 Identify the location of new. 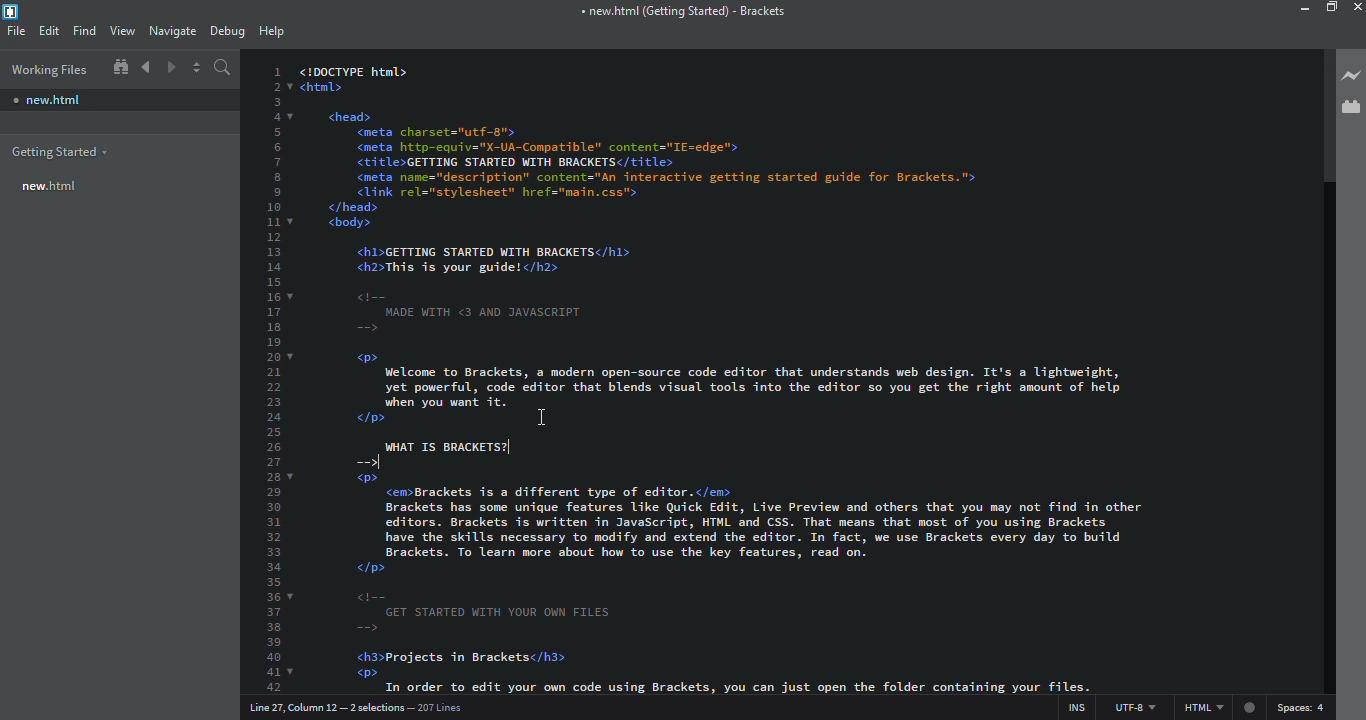
(50, 98).